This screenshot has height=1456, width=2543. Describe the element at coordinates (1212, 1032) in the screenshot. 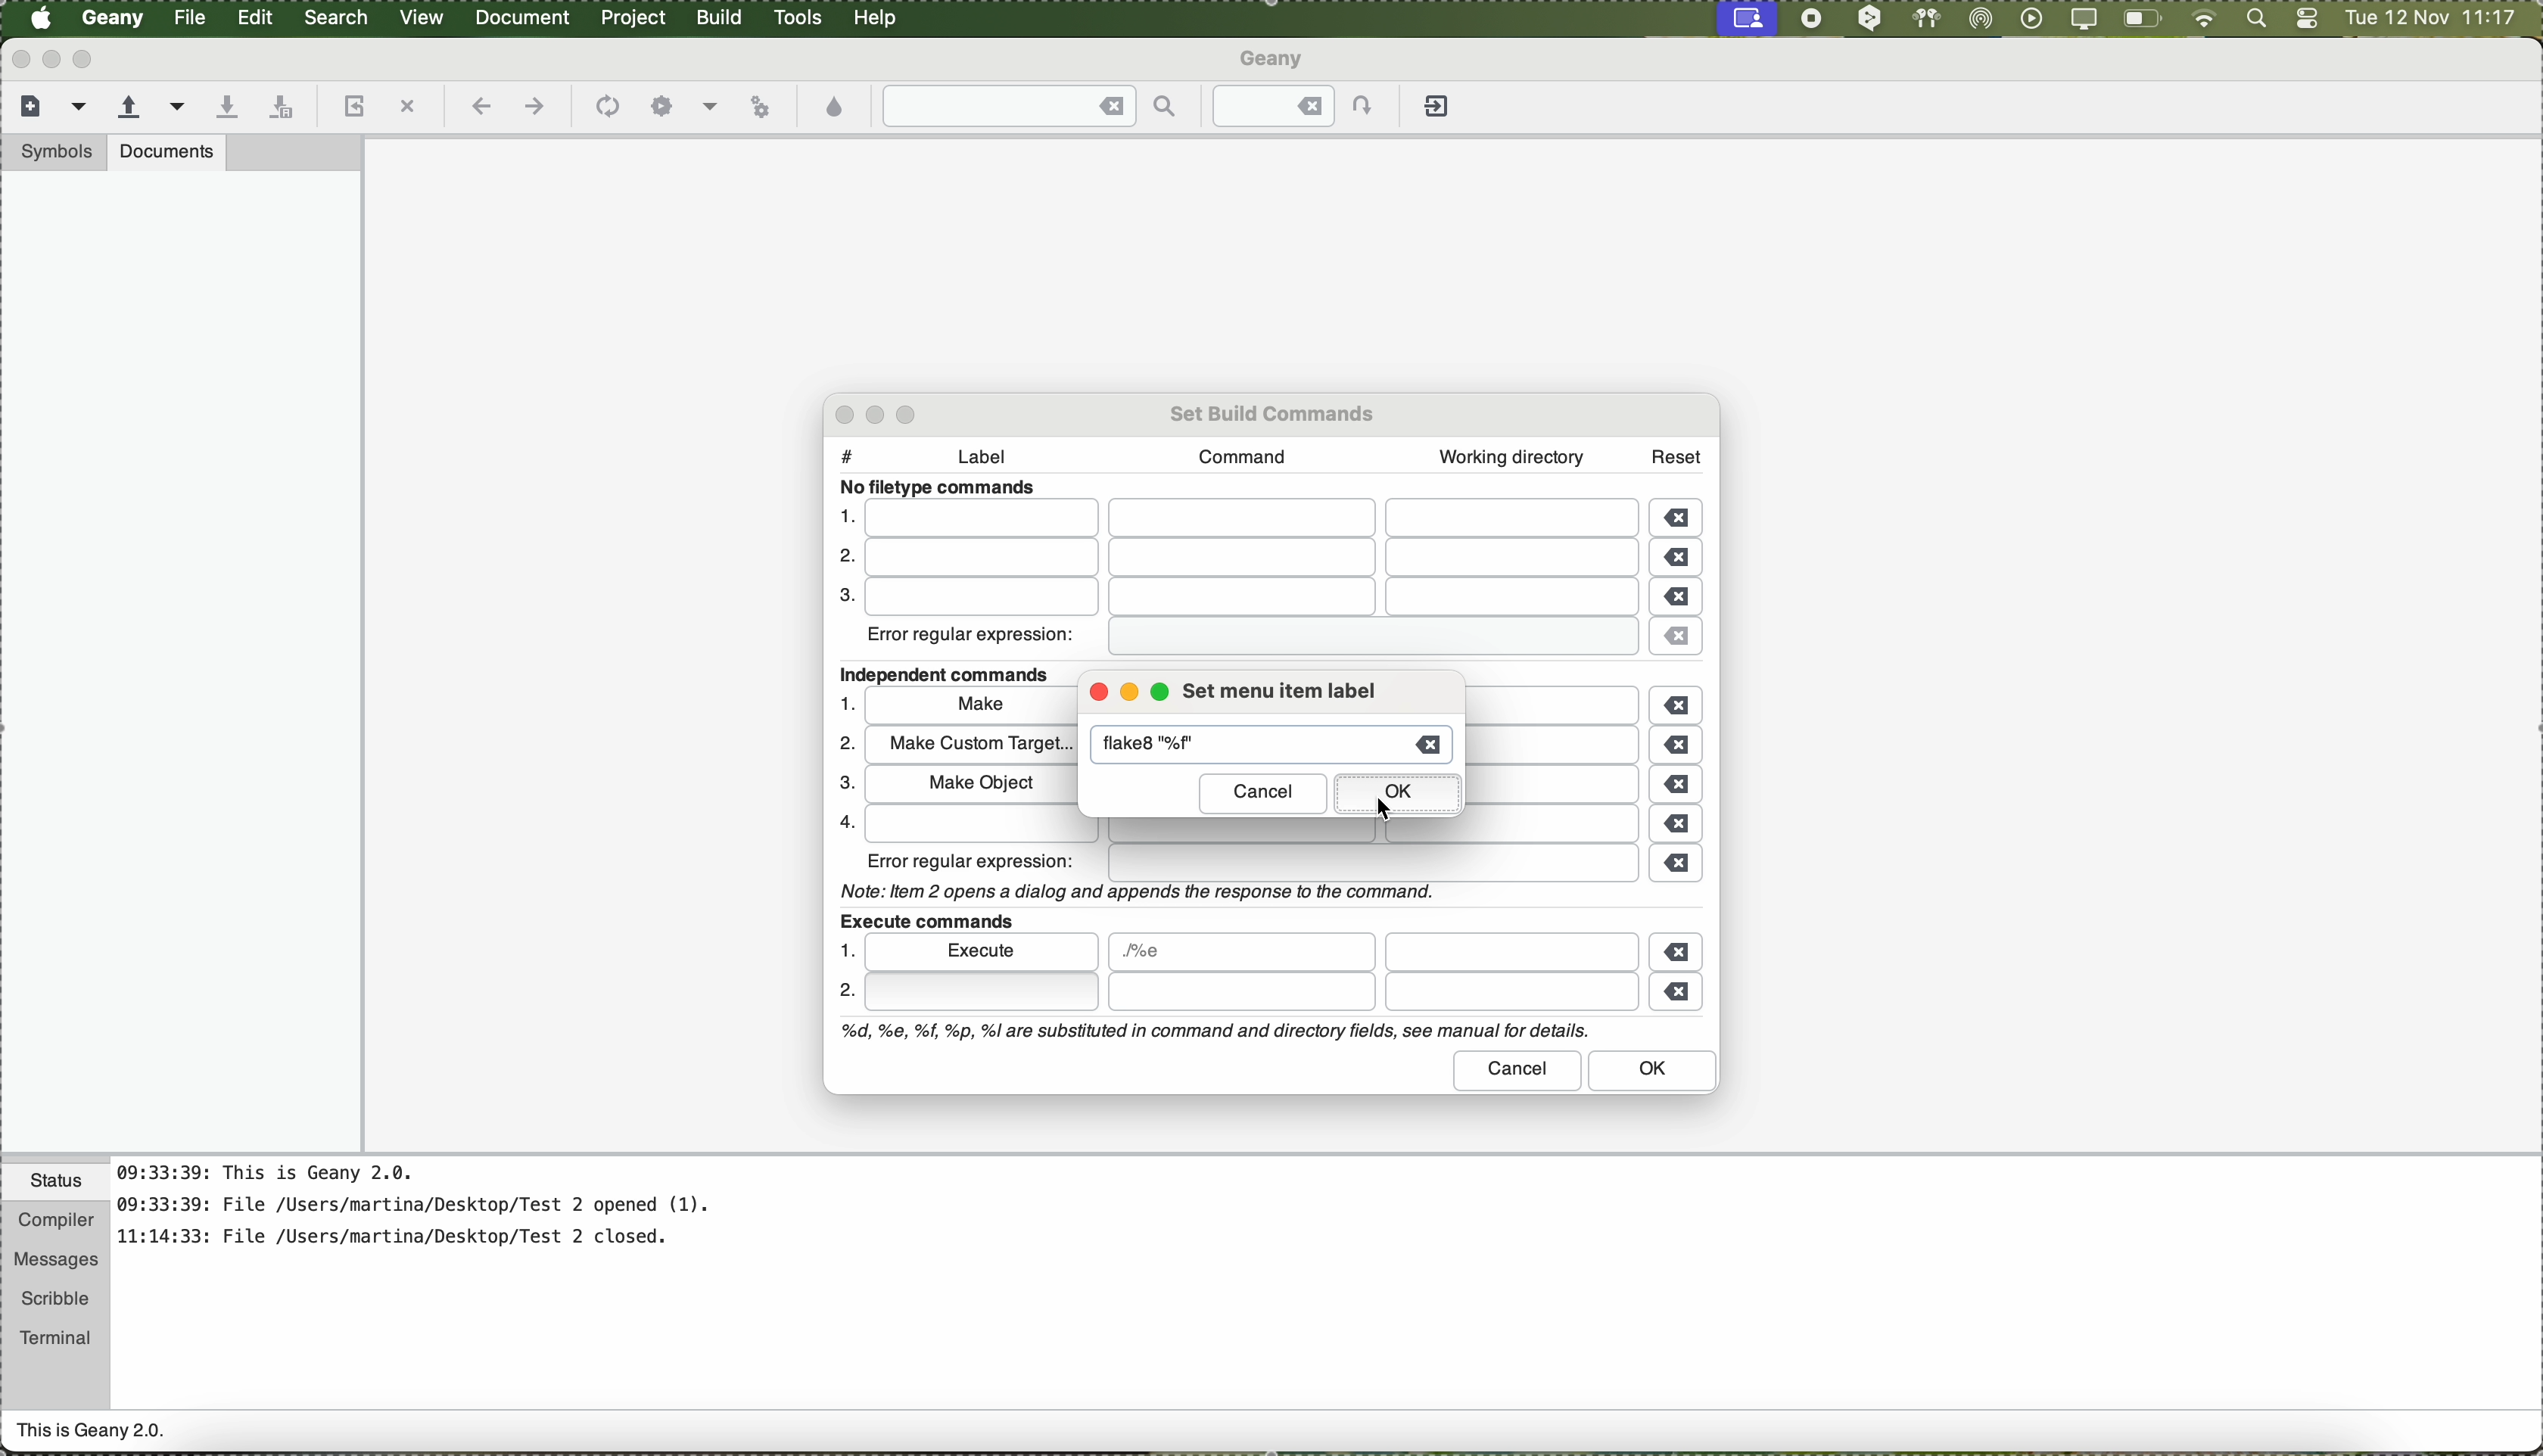

I see `note` at that location.